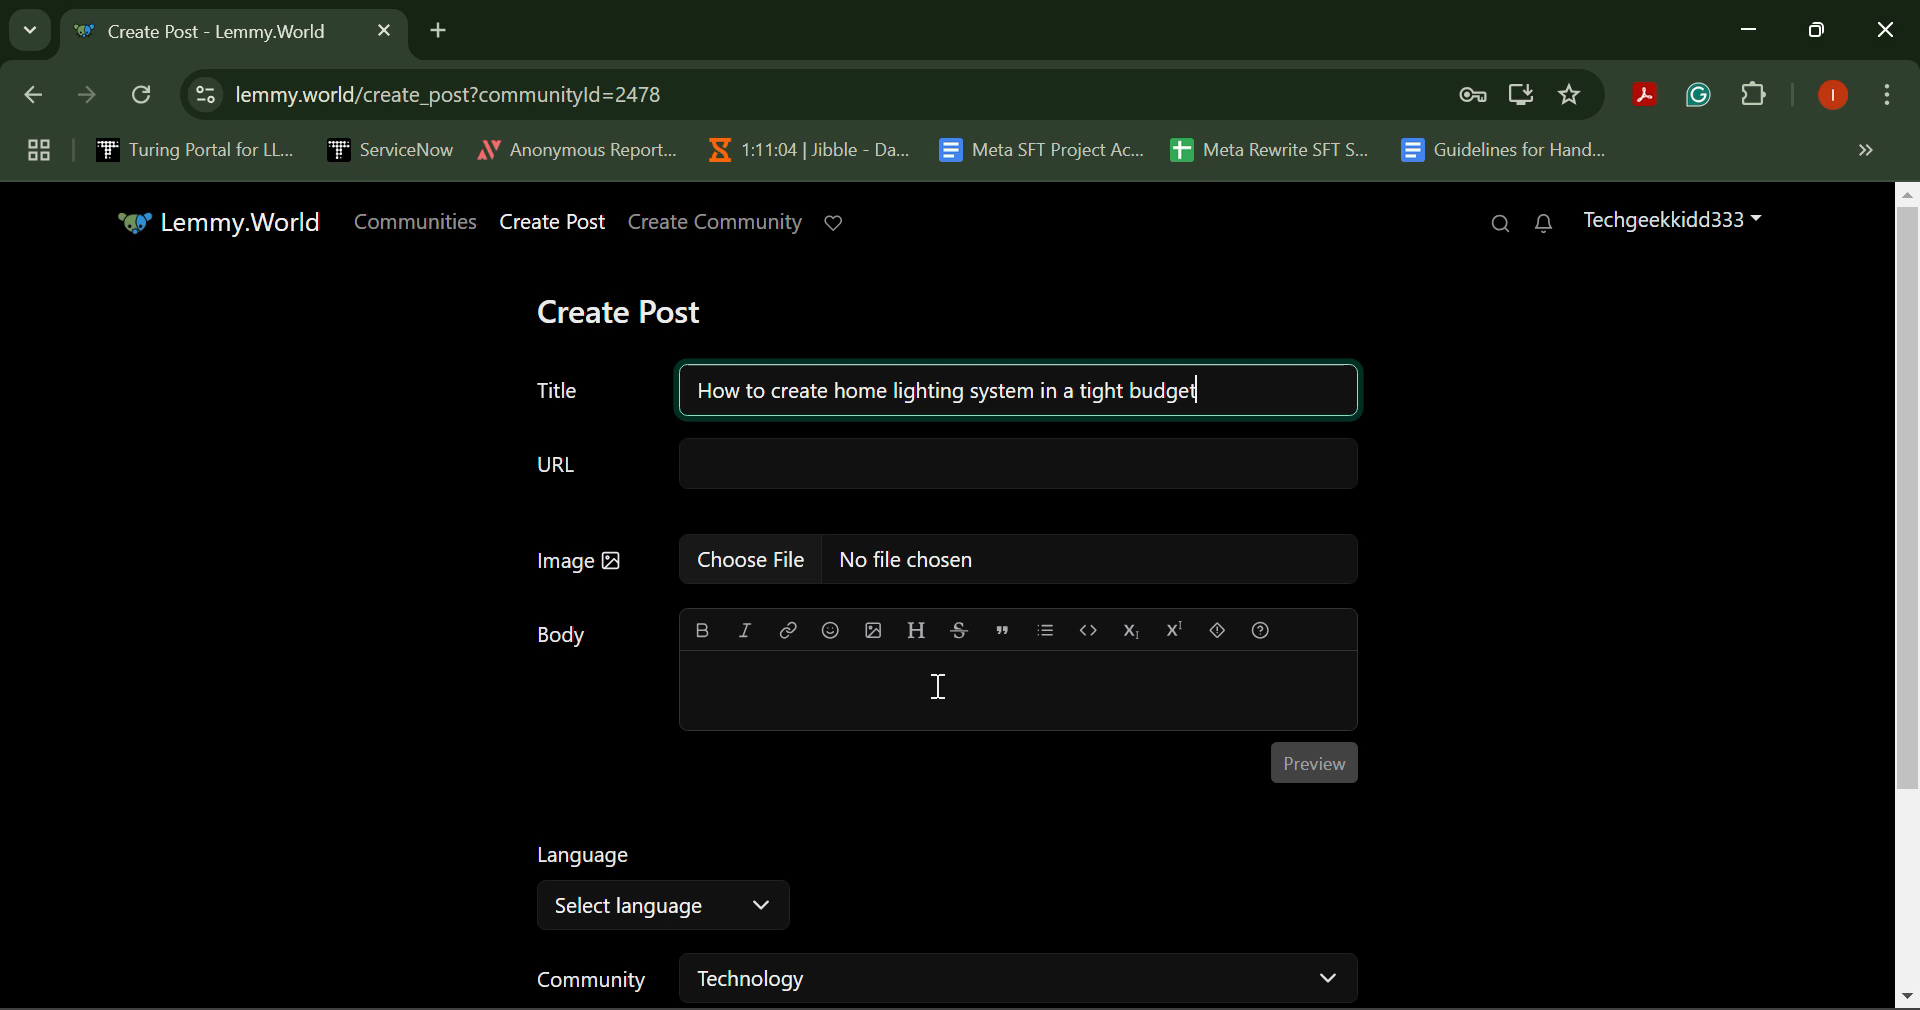 This screenshot has height=1010, width=1920. I want to click on Meta Rewrite SFT, so click(1277, 147).